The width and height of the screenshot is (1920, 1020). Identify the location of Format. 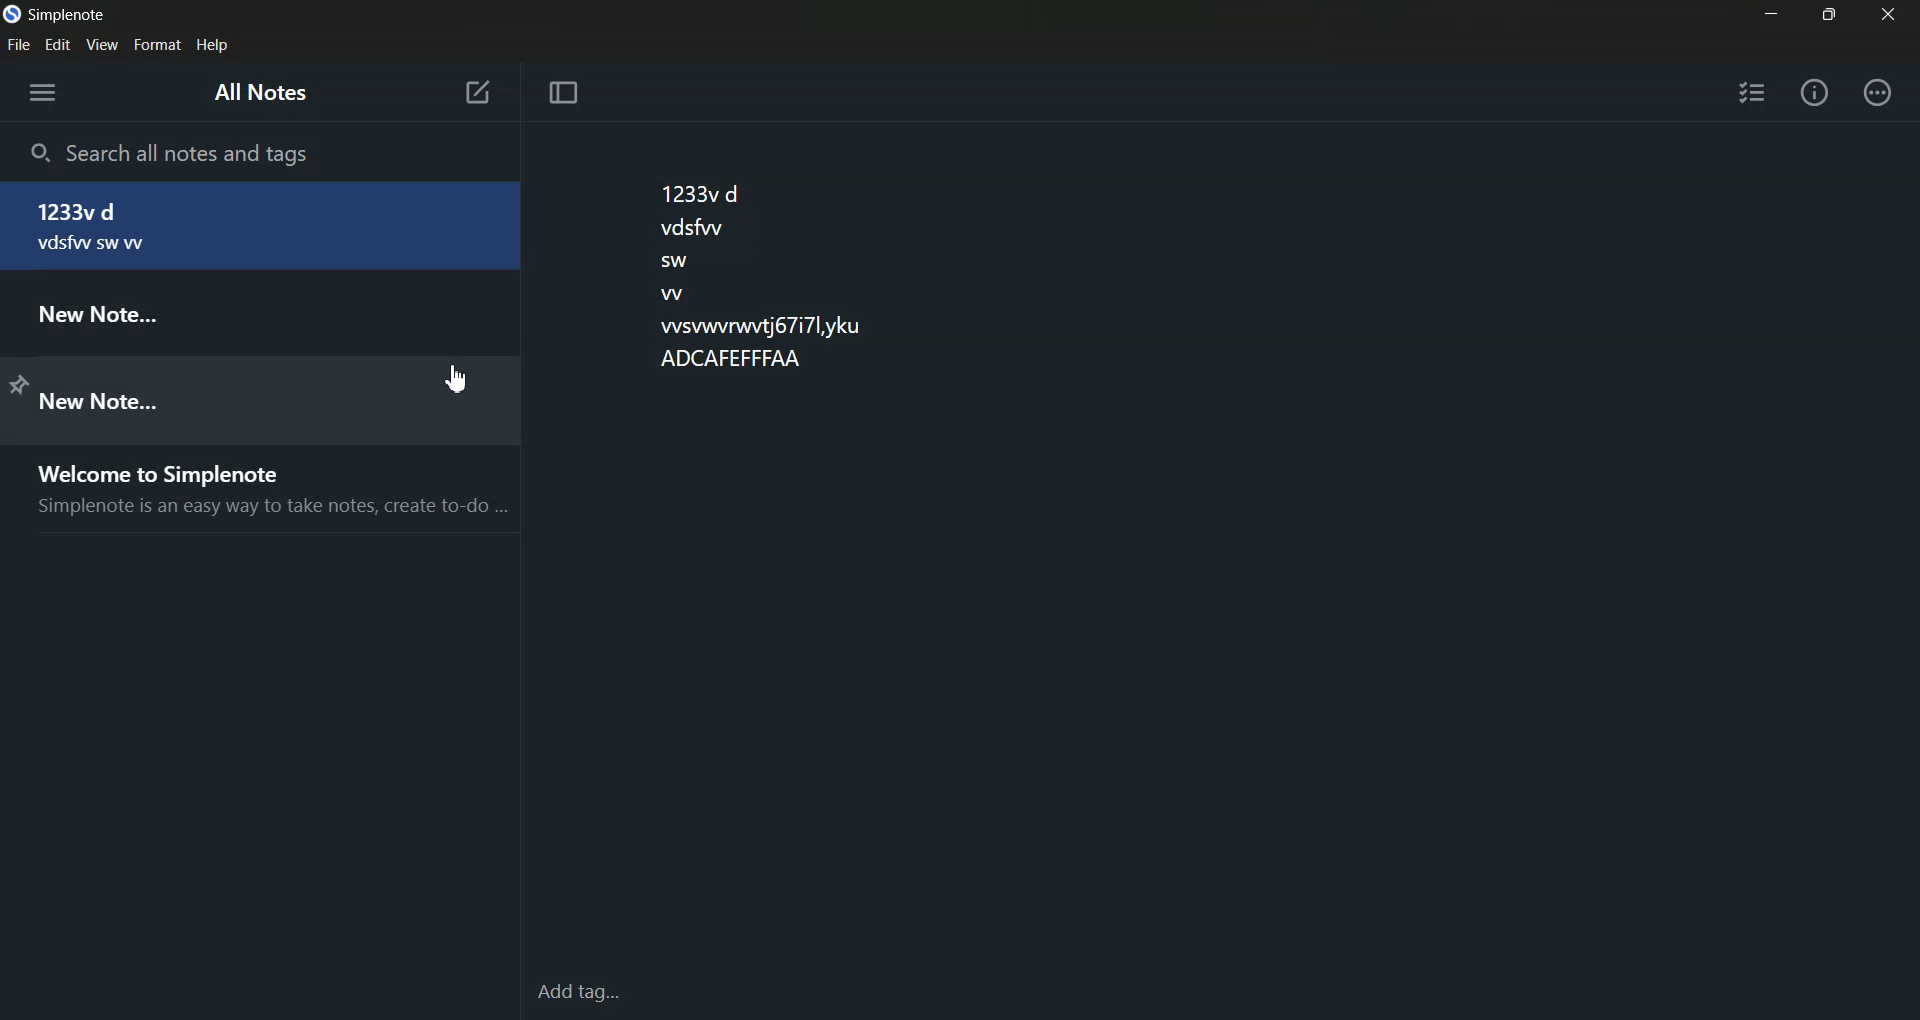
(156, 46).